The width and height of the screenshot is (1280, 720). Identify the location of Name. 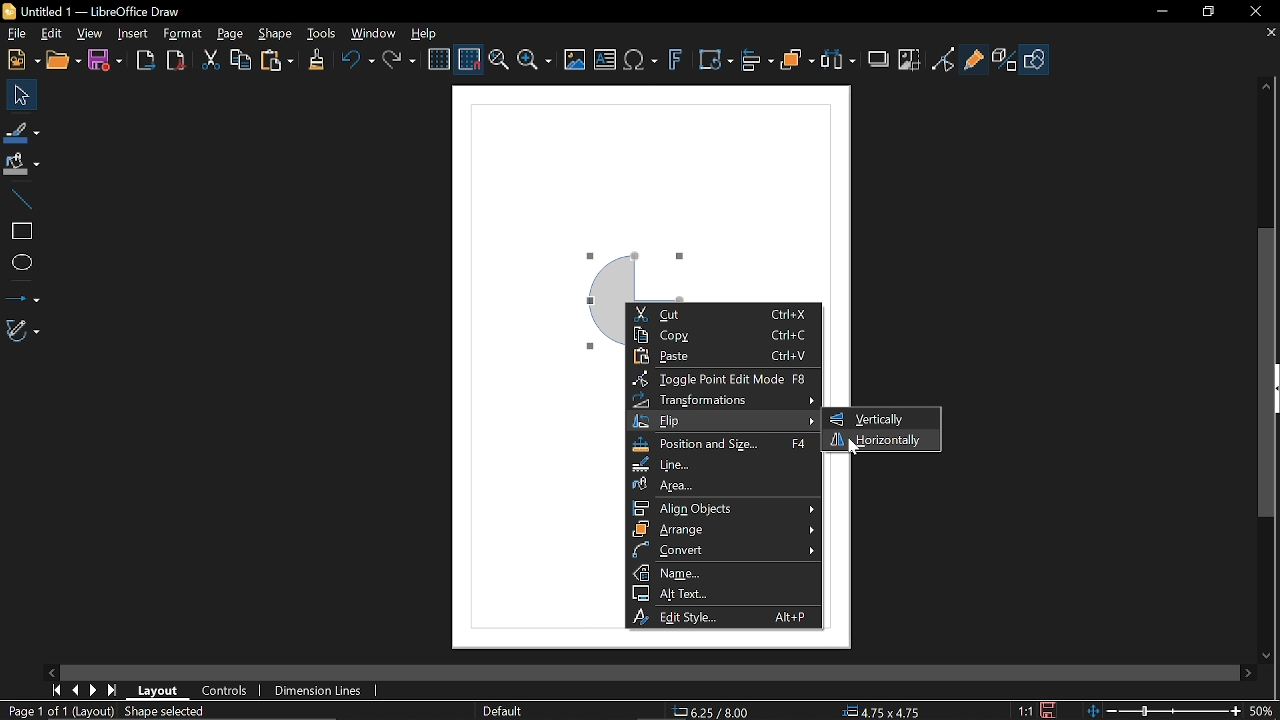
(727, 572).